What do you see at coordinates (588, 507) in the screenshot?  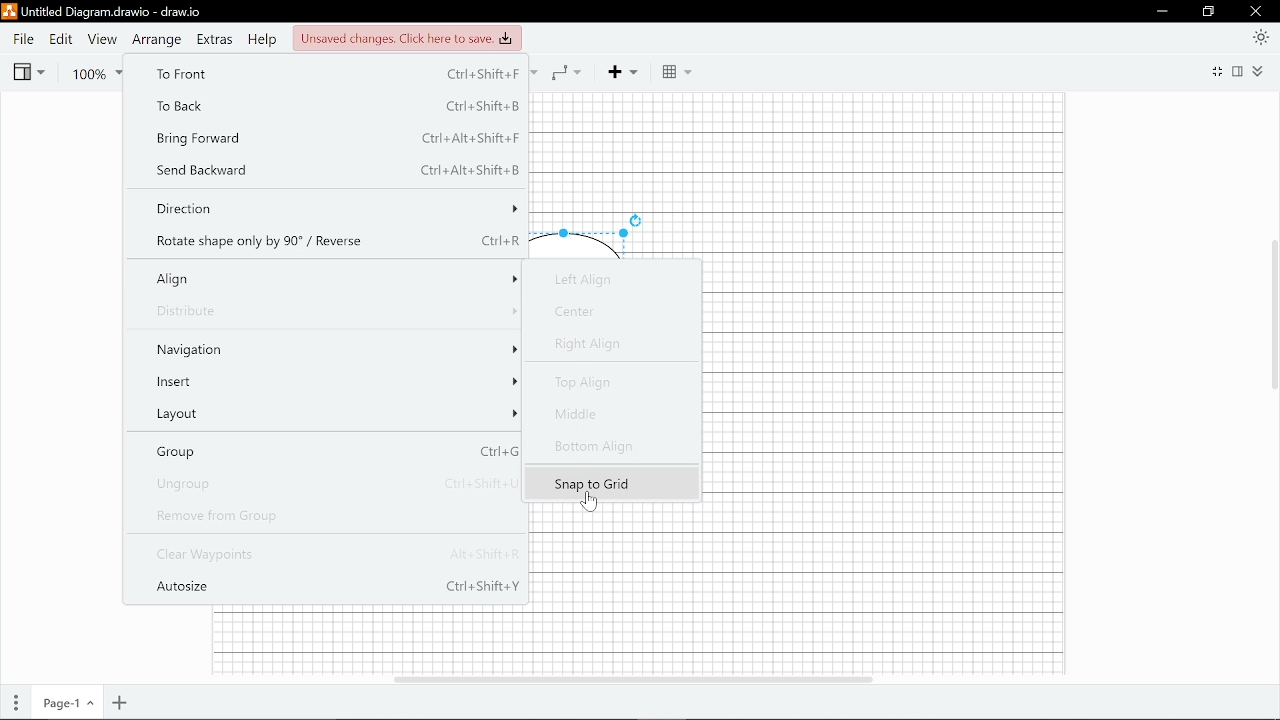 I see `cursor` at bounding box center [588, 507].